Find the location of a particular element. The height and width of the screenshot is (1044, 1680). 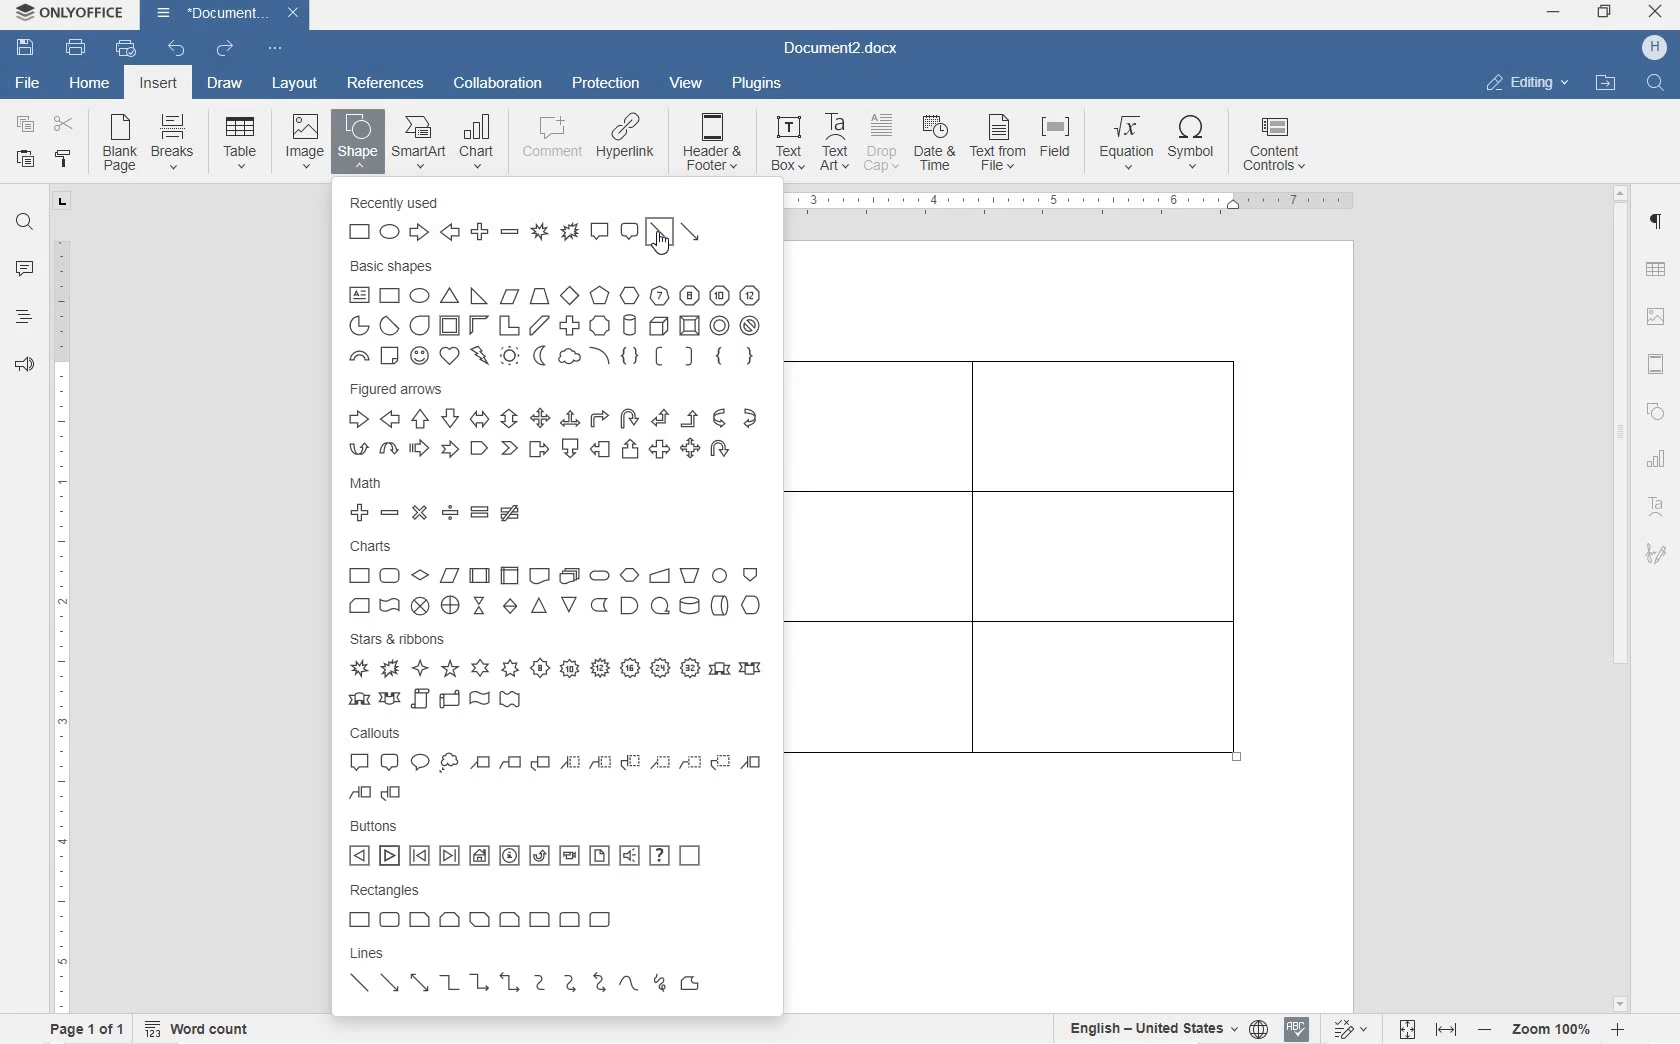

cursor is located at coordinates (662, 242).